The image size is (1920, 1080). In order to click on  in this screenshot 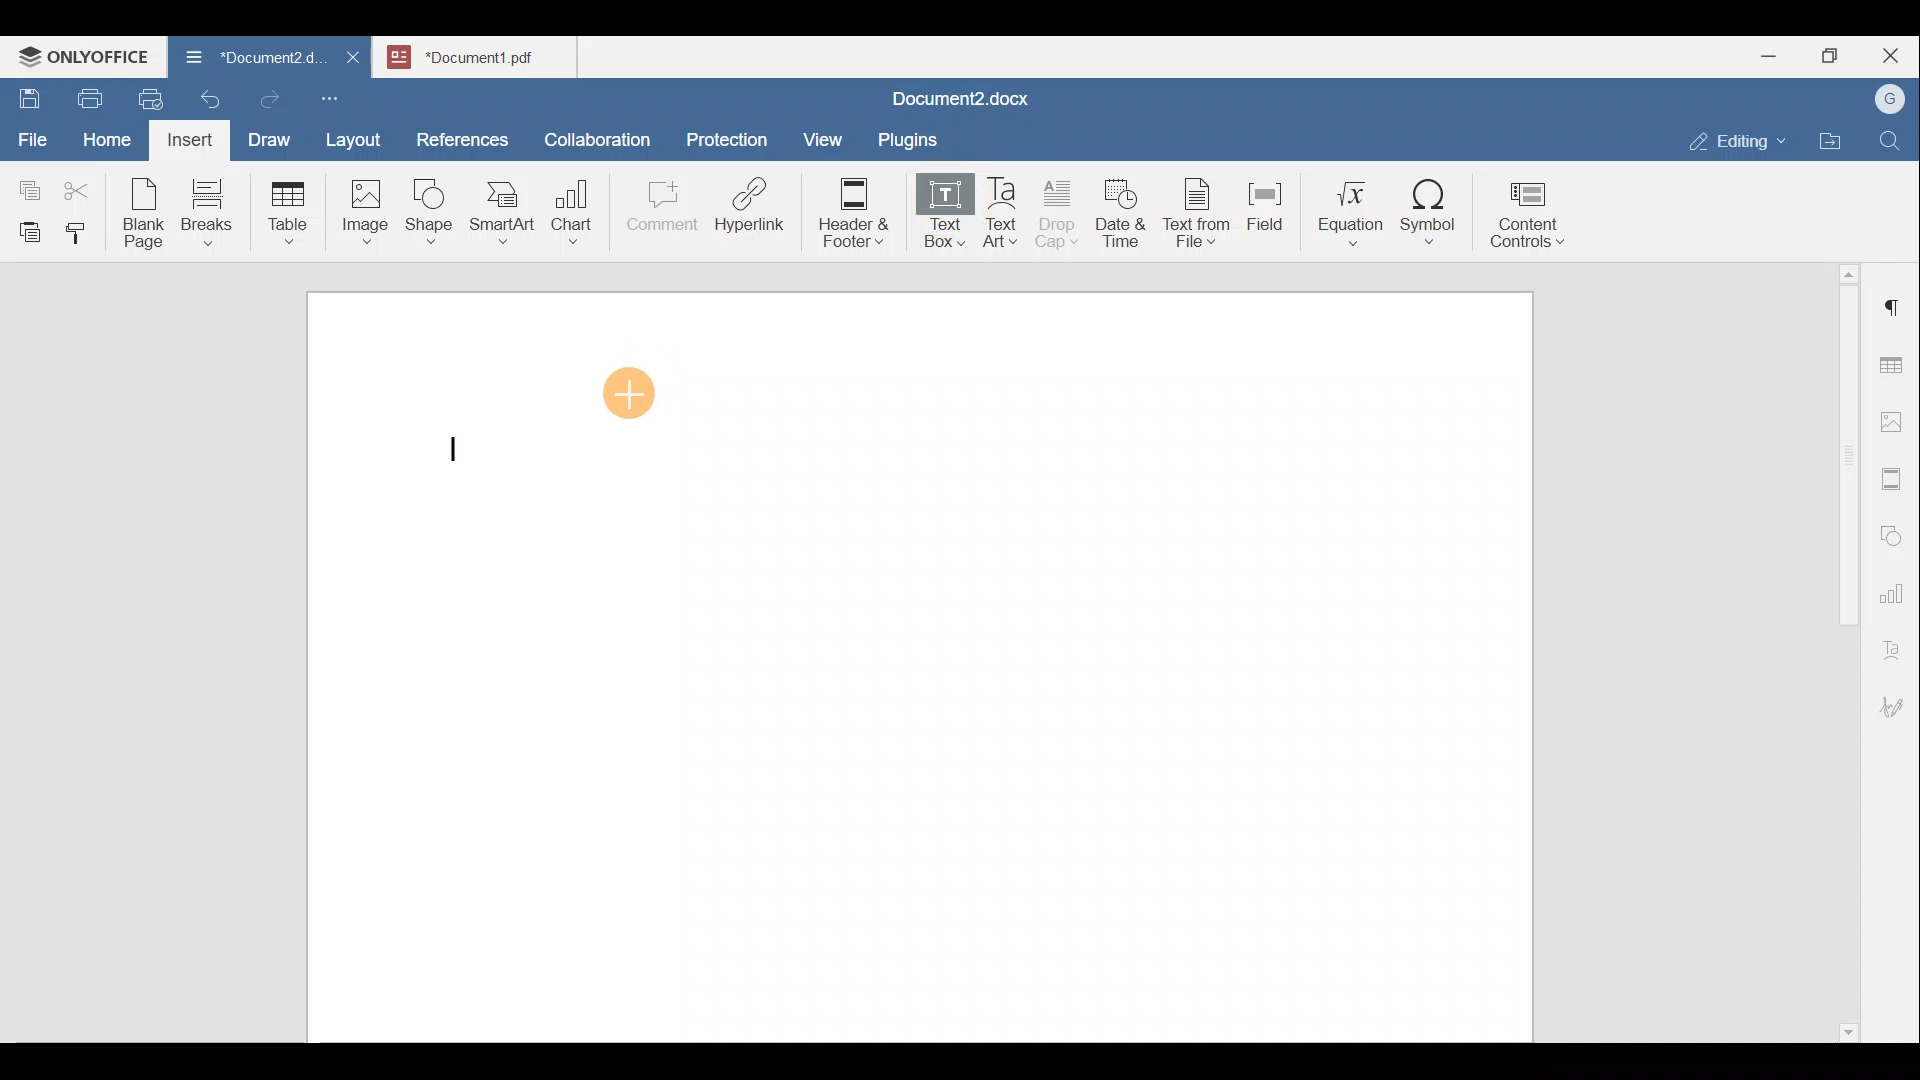, I will do `click(961, 98)`.